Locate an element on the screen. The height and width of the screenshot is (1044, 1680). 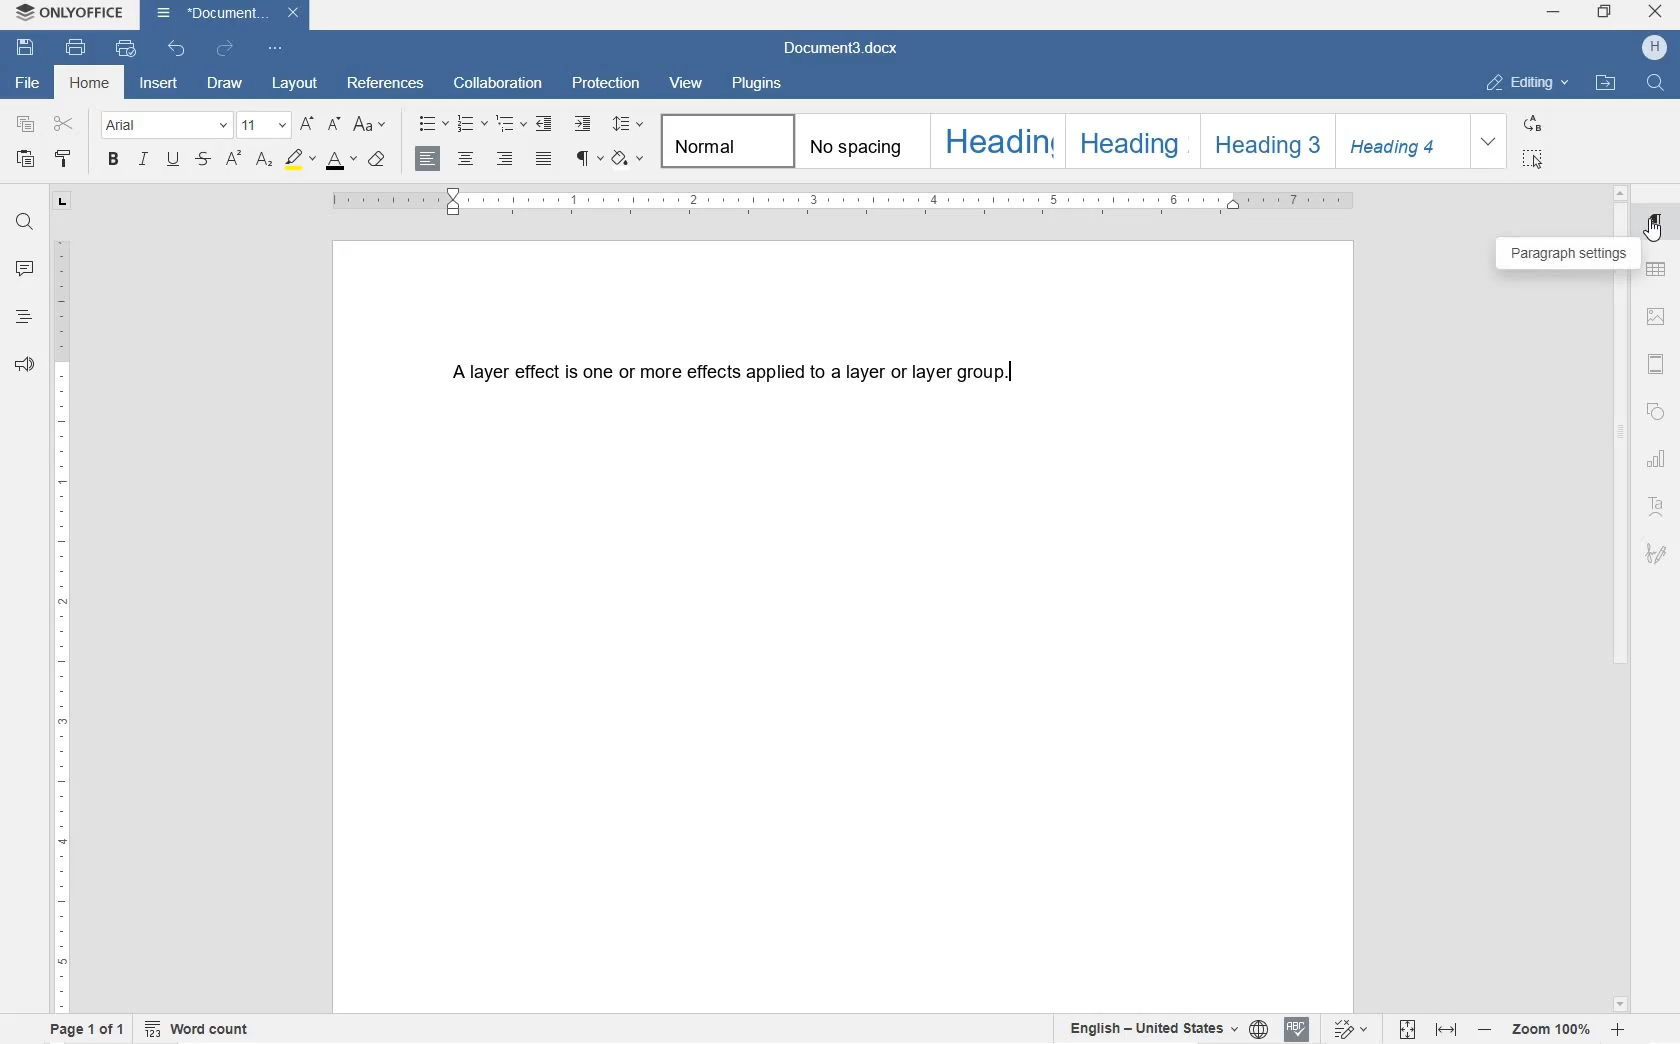
HP is located at coordinates (1651, 49).